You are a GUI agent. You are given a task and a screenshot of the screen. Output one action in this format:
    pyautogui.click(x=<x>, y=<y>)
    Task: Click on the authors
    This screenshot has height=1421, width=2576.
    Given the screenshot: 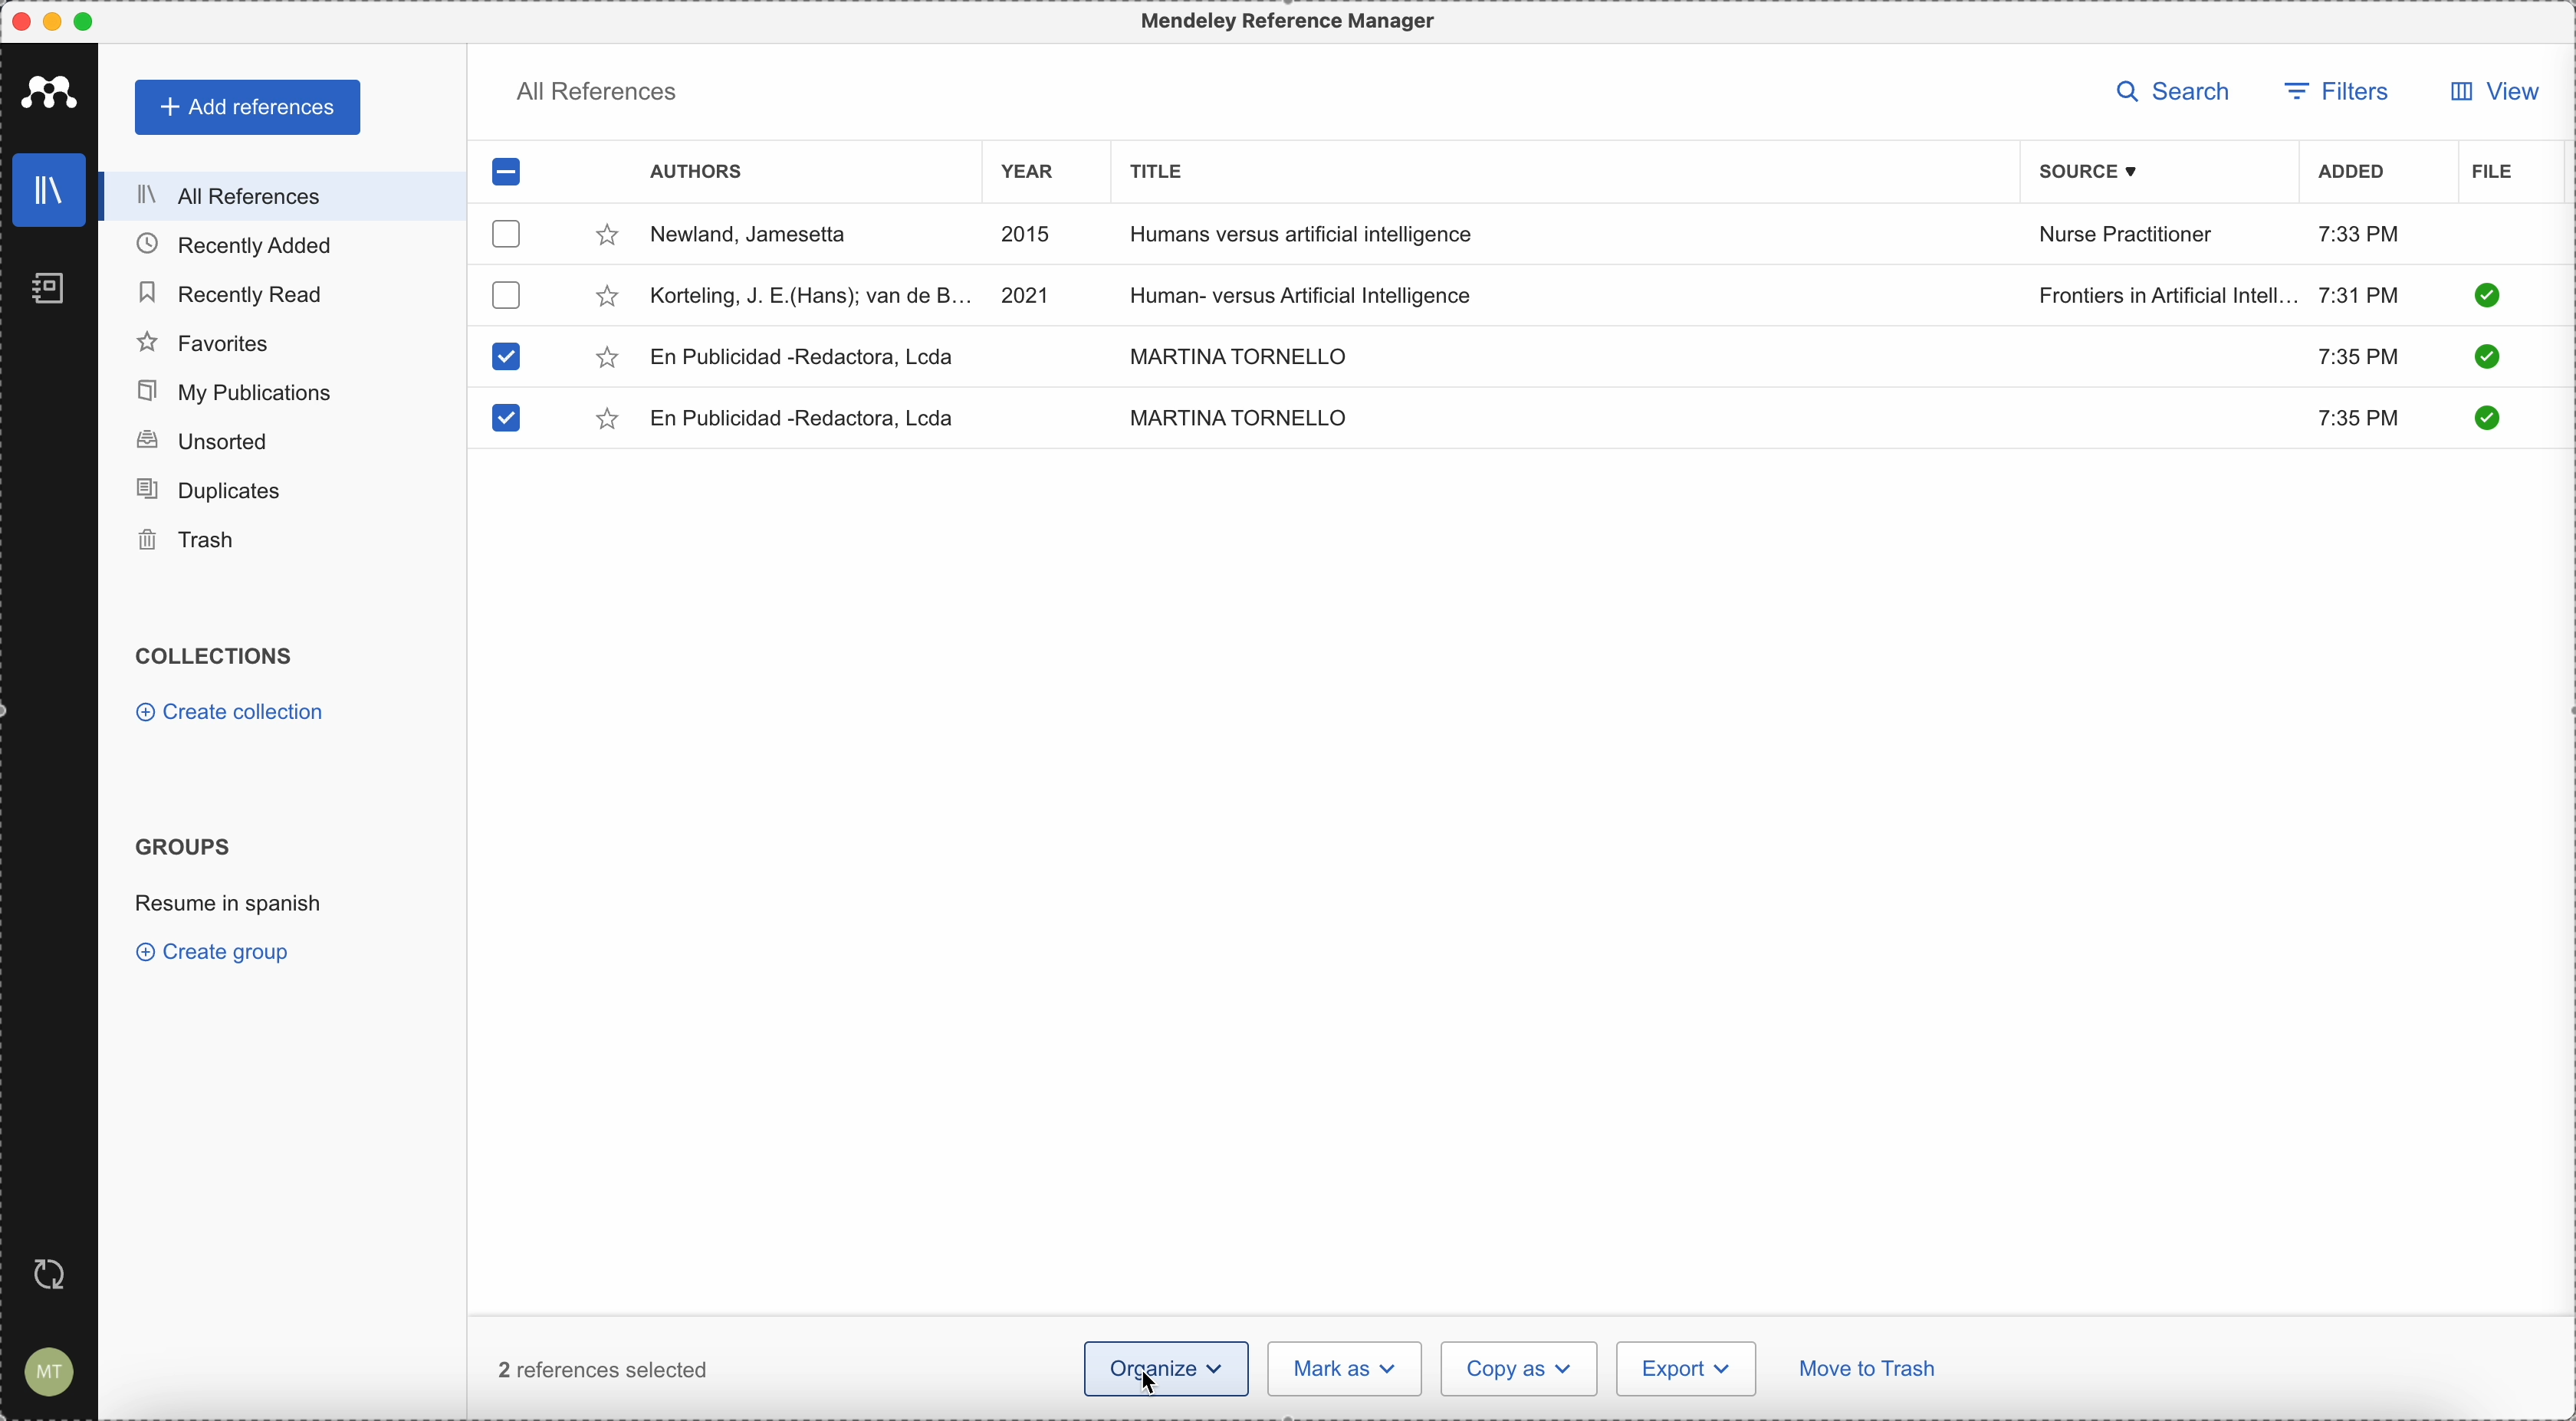 What is the action you would take?
    pyautogui.click(x=696, y=174)
    